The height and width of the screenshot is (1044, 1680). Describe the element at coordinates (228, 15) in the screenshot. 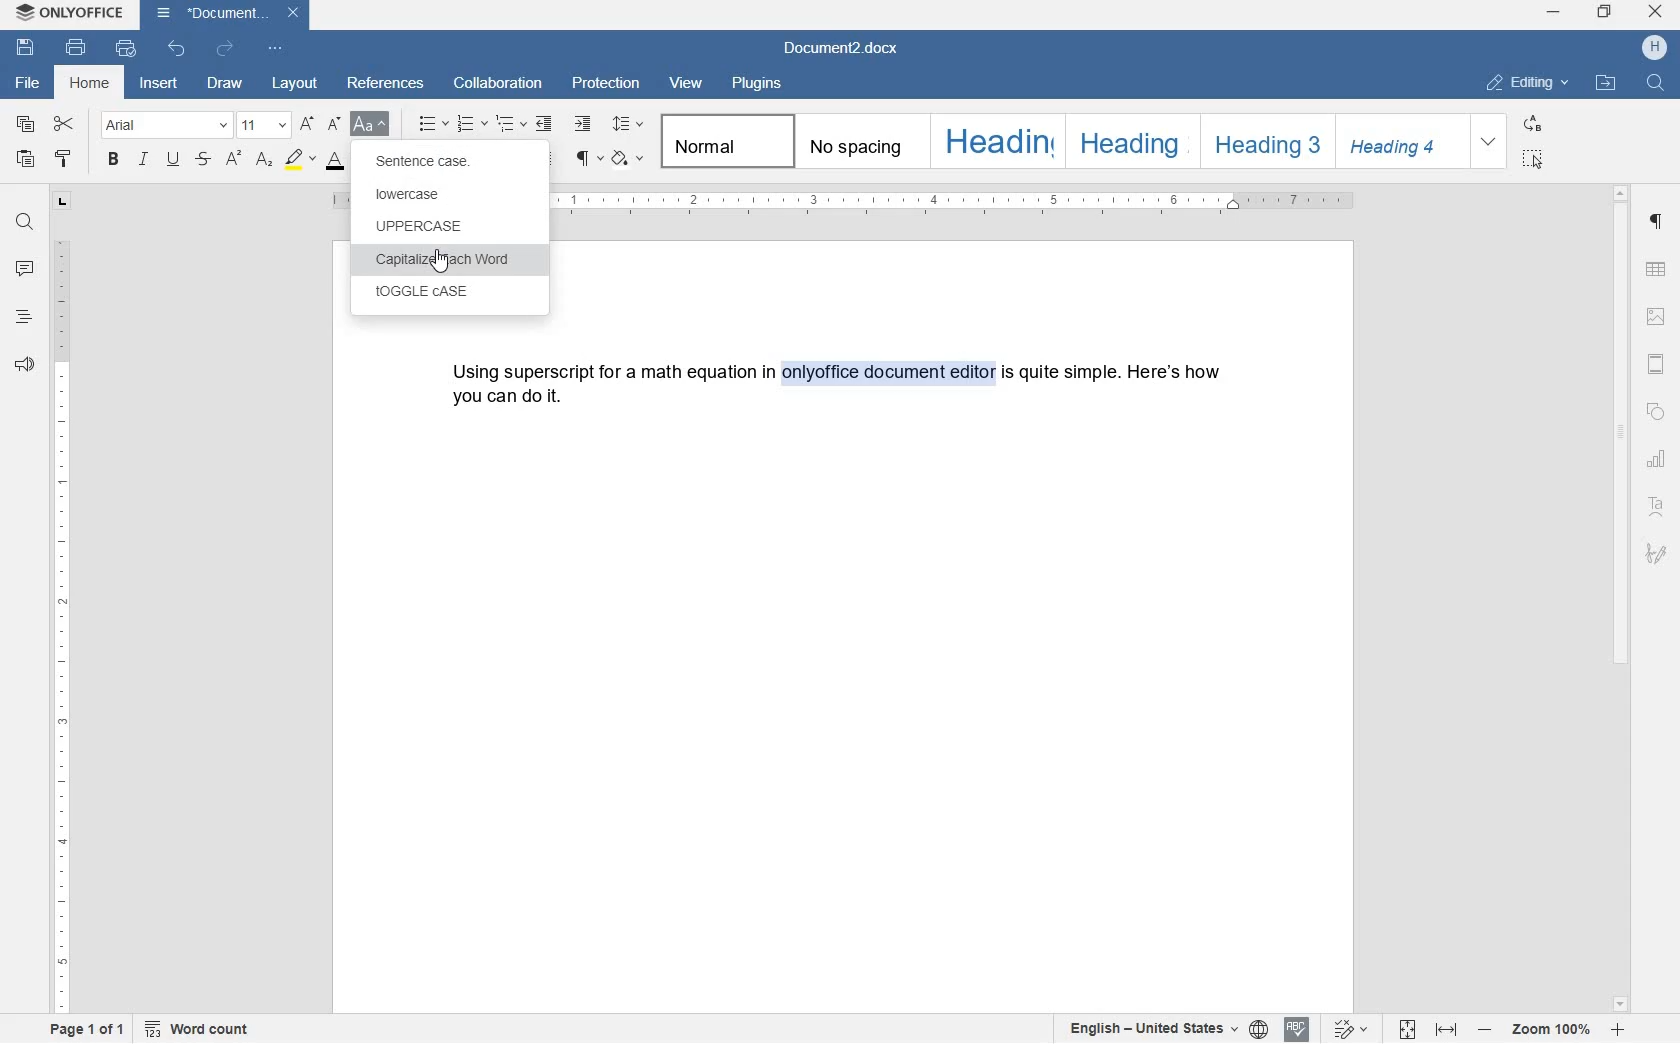

I see `Document2.docx` at that location.